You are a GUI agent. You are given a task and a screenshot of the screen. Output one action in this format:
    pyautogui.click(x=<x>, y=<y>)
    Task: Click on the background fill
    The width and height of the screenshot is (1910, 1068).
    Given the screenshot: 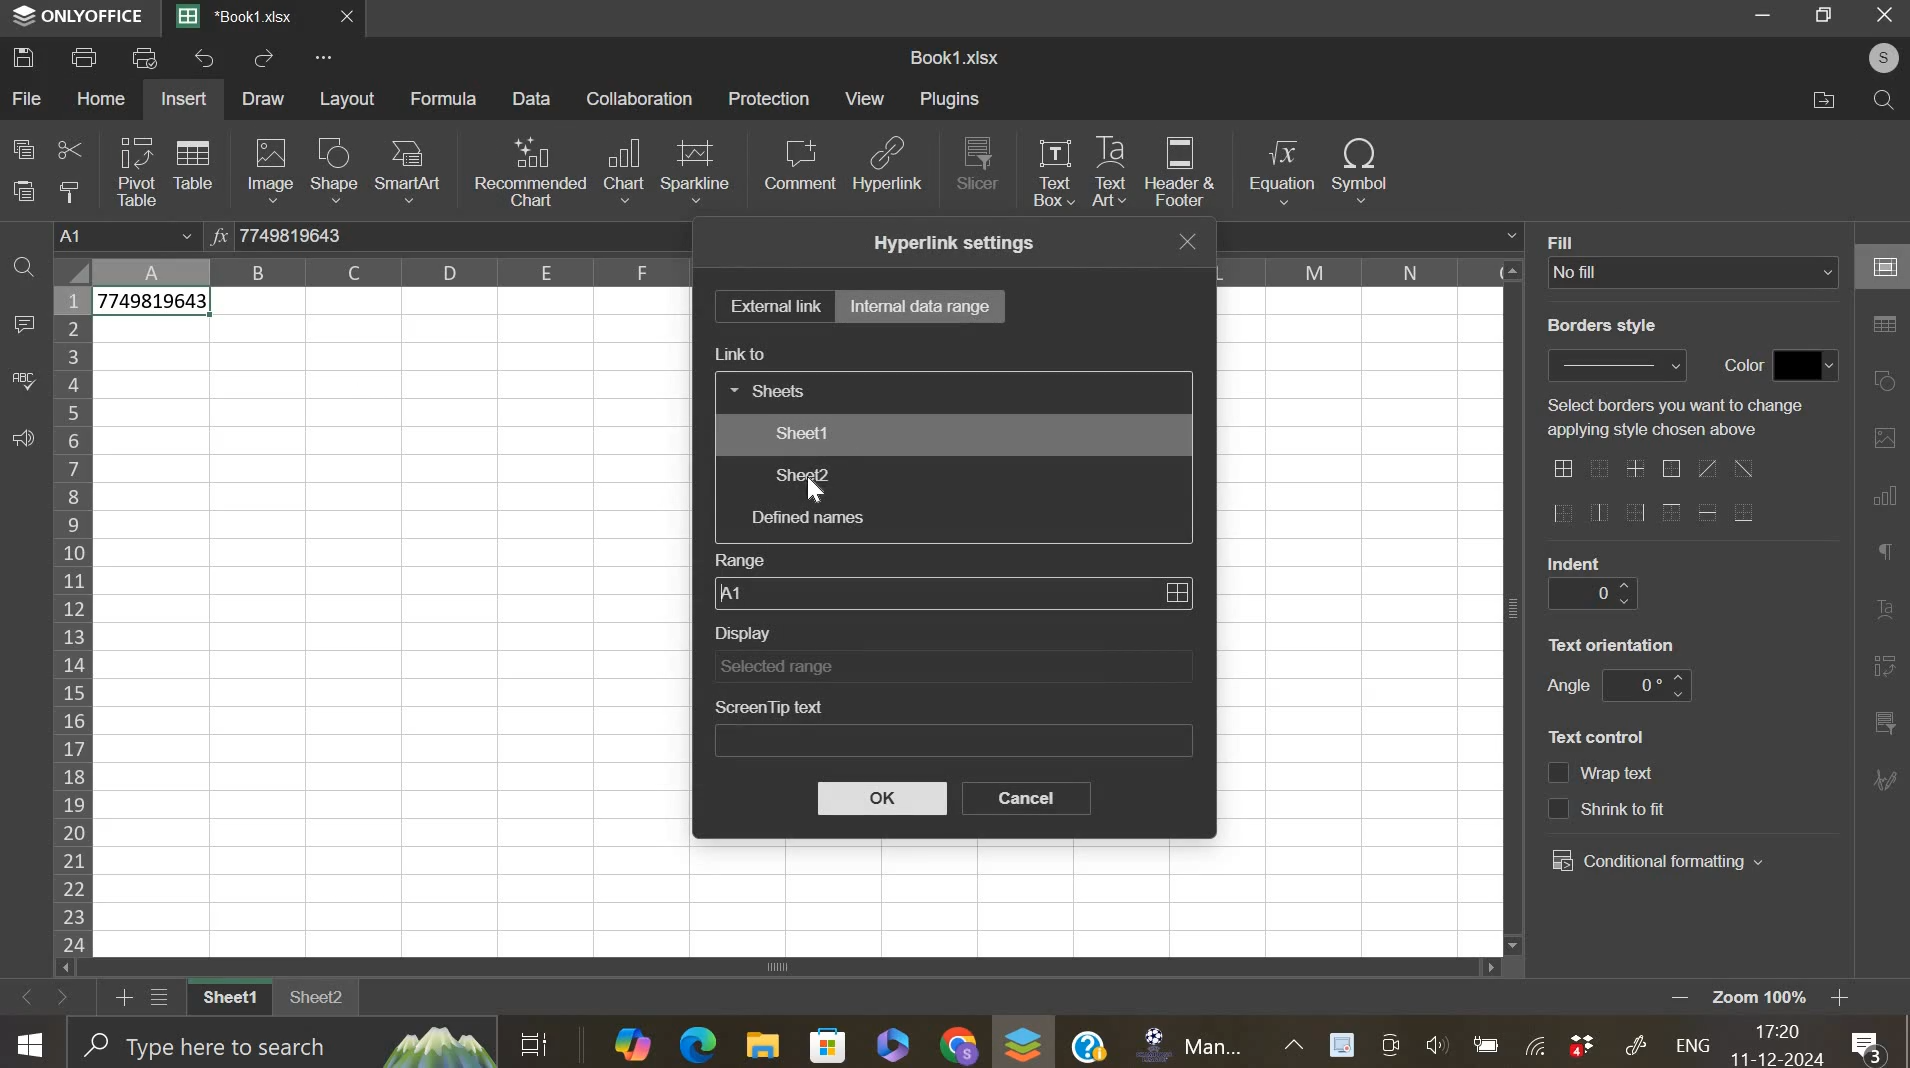 What is the action you would take?
    pyautogui.click(x=1694, y=272)
    